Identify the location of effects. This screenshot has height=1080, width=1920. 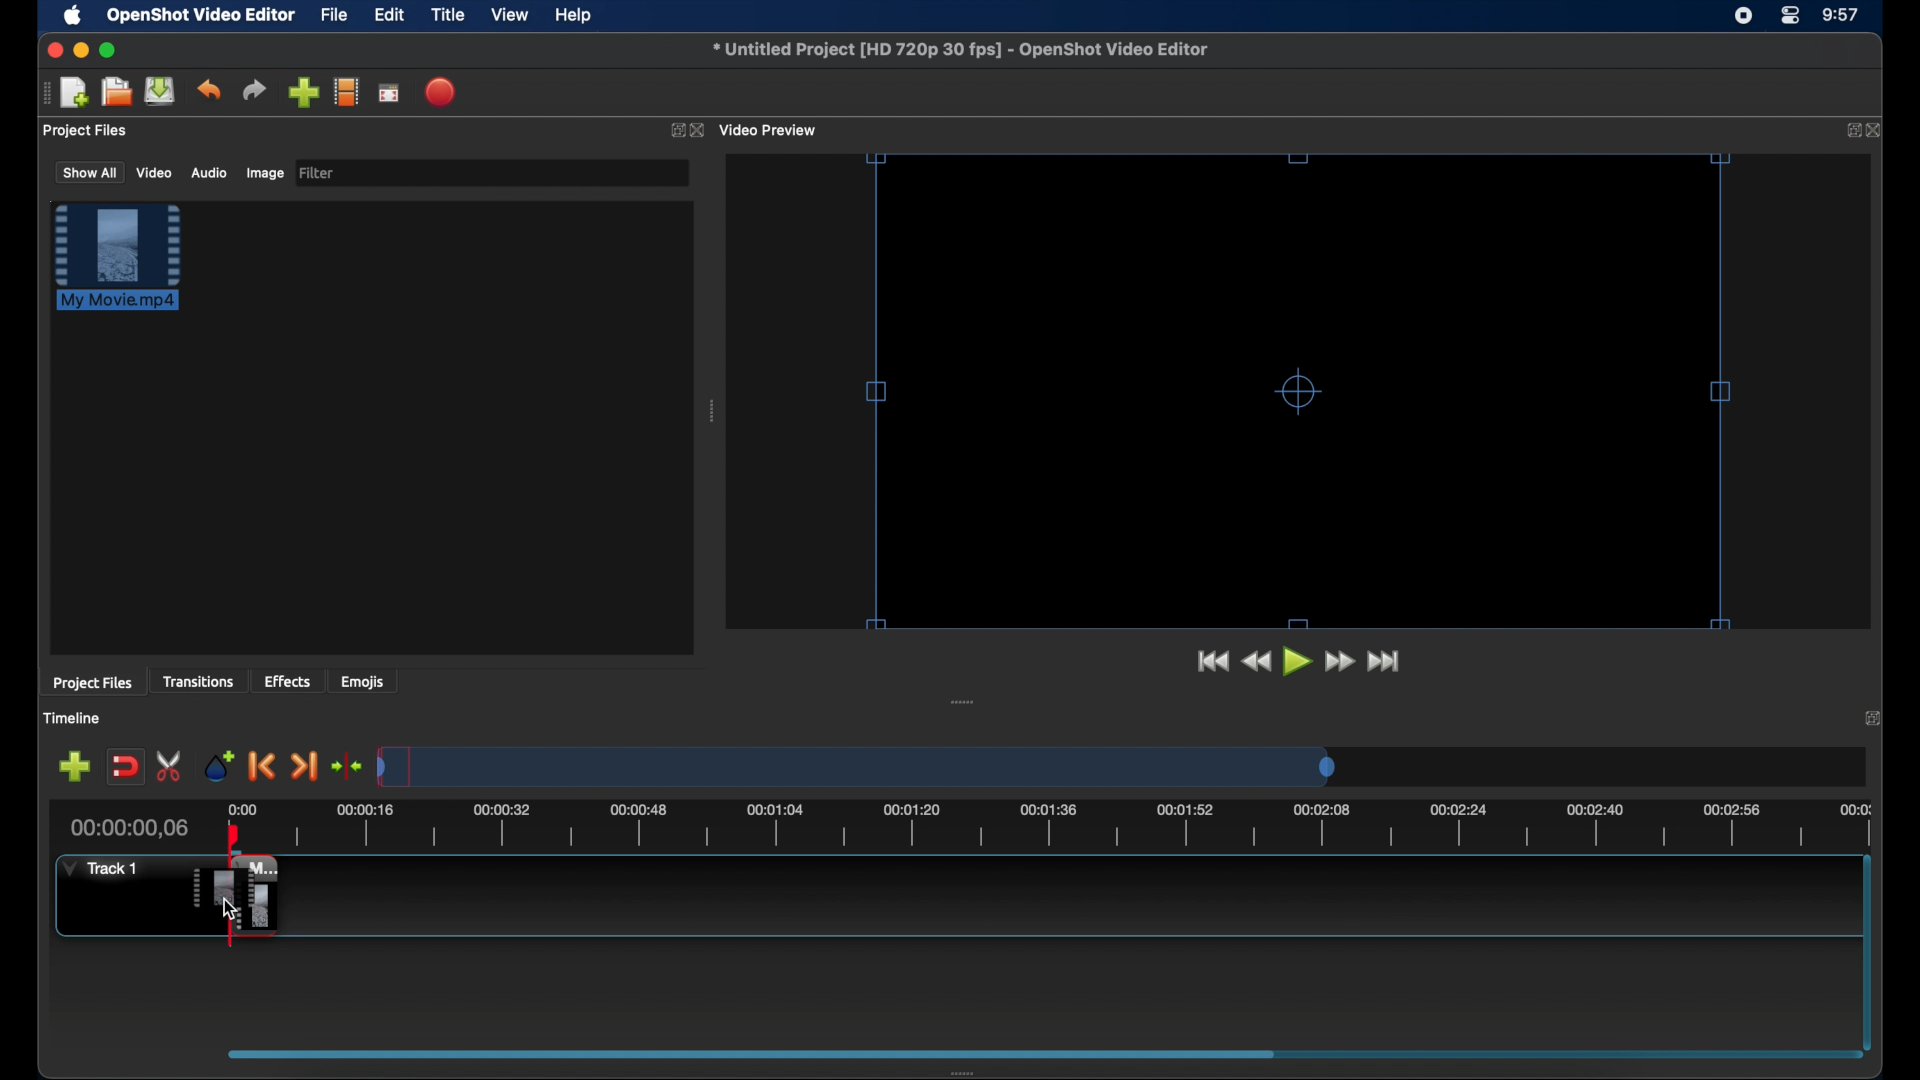
(288, 681).